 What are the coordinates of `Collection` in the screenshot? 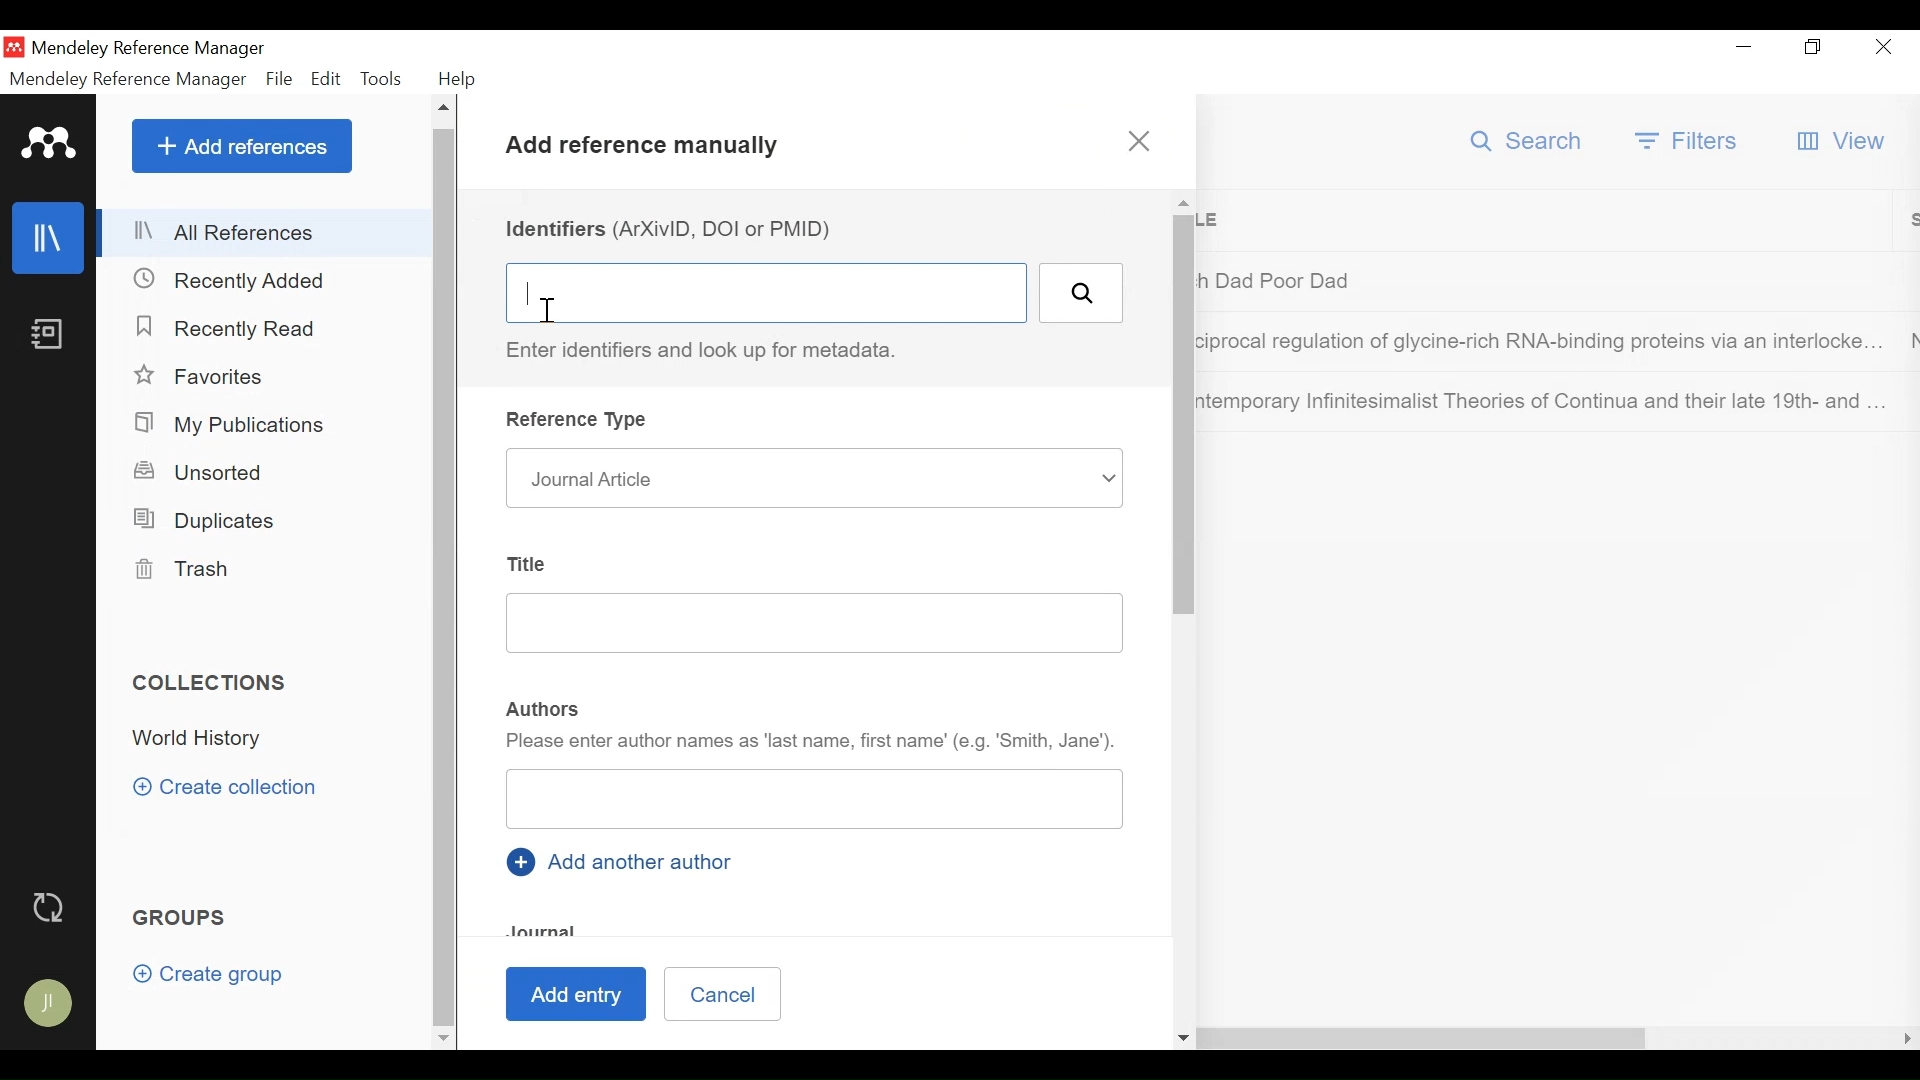 It's located at (206, 741).